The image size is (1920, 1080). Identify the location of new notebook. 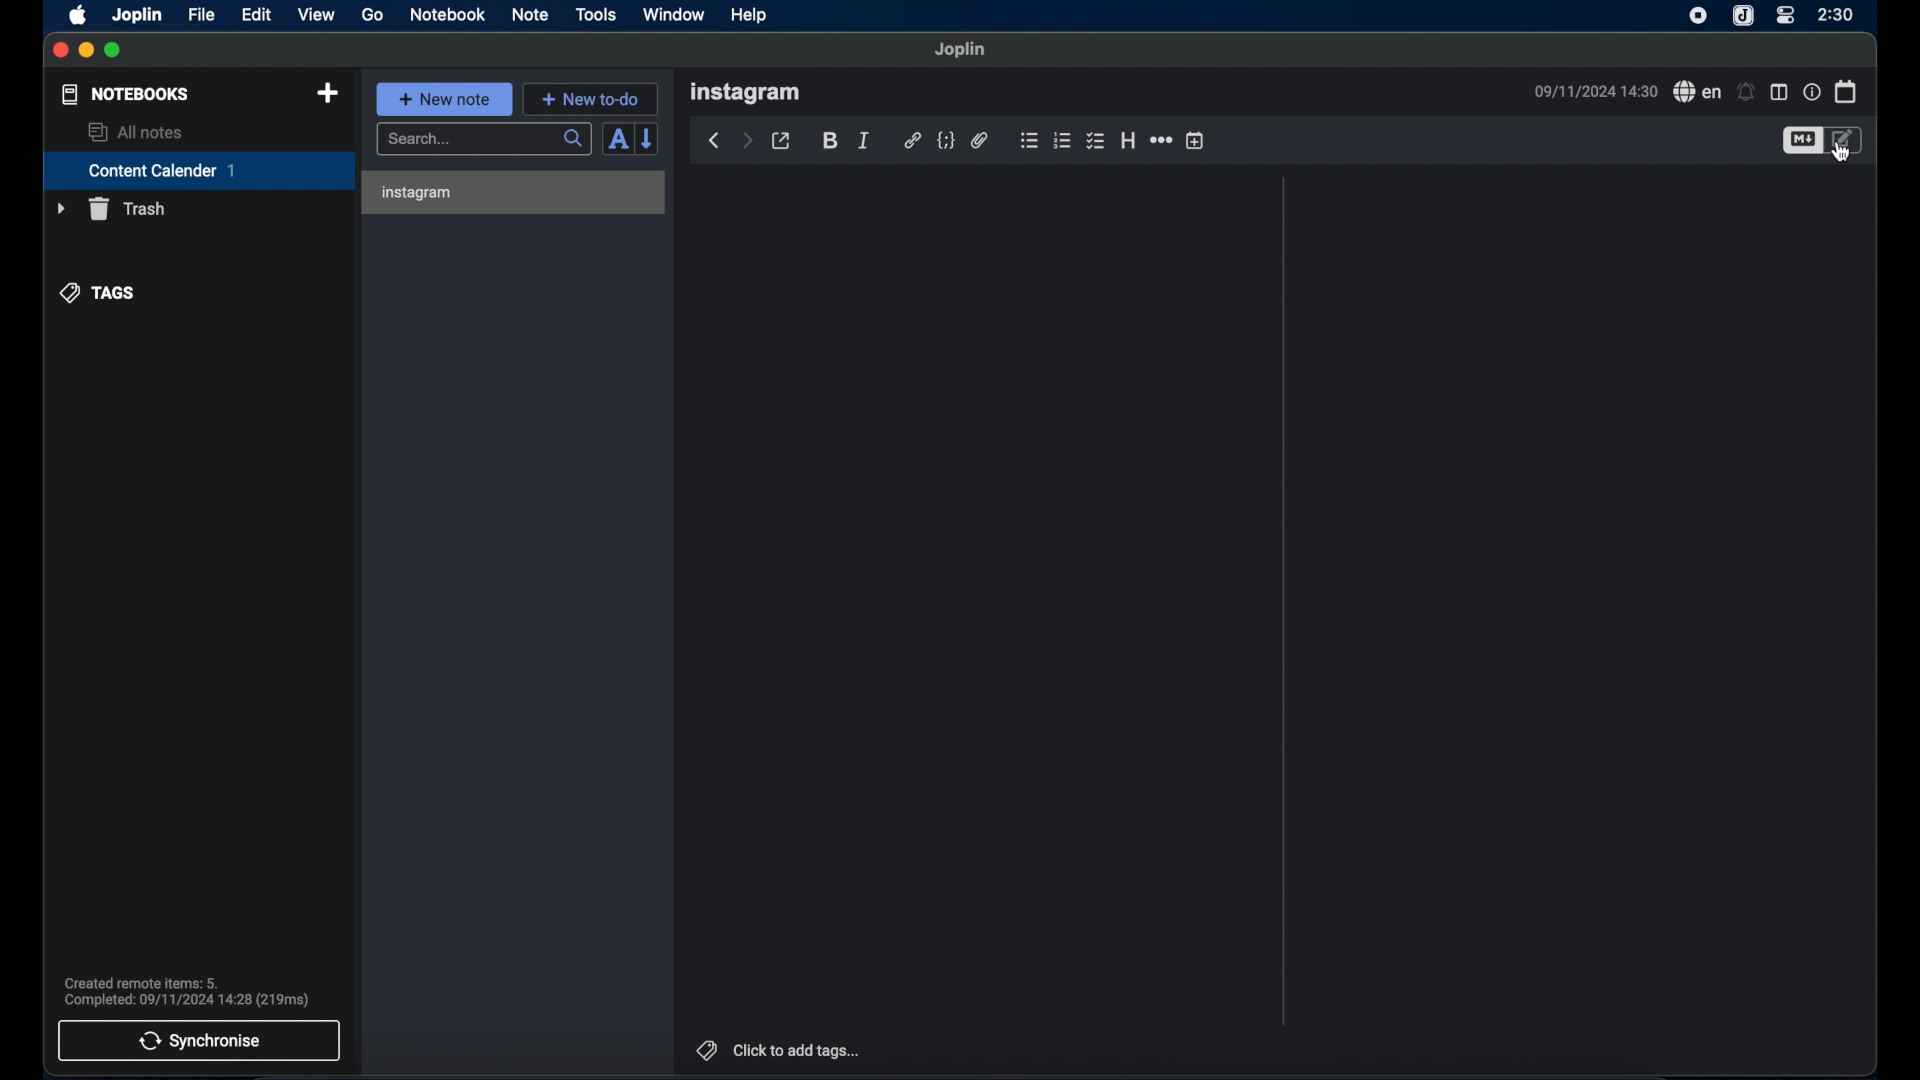
(329, 94).